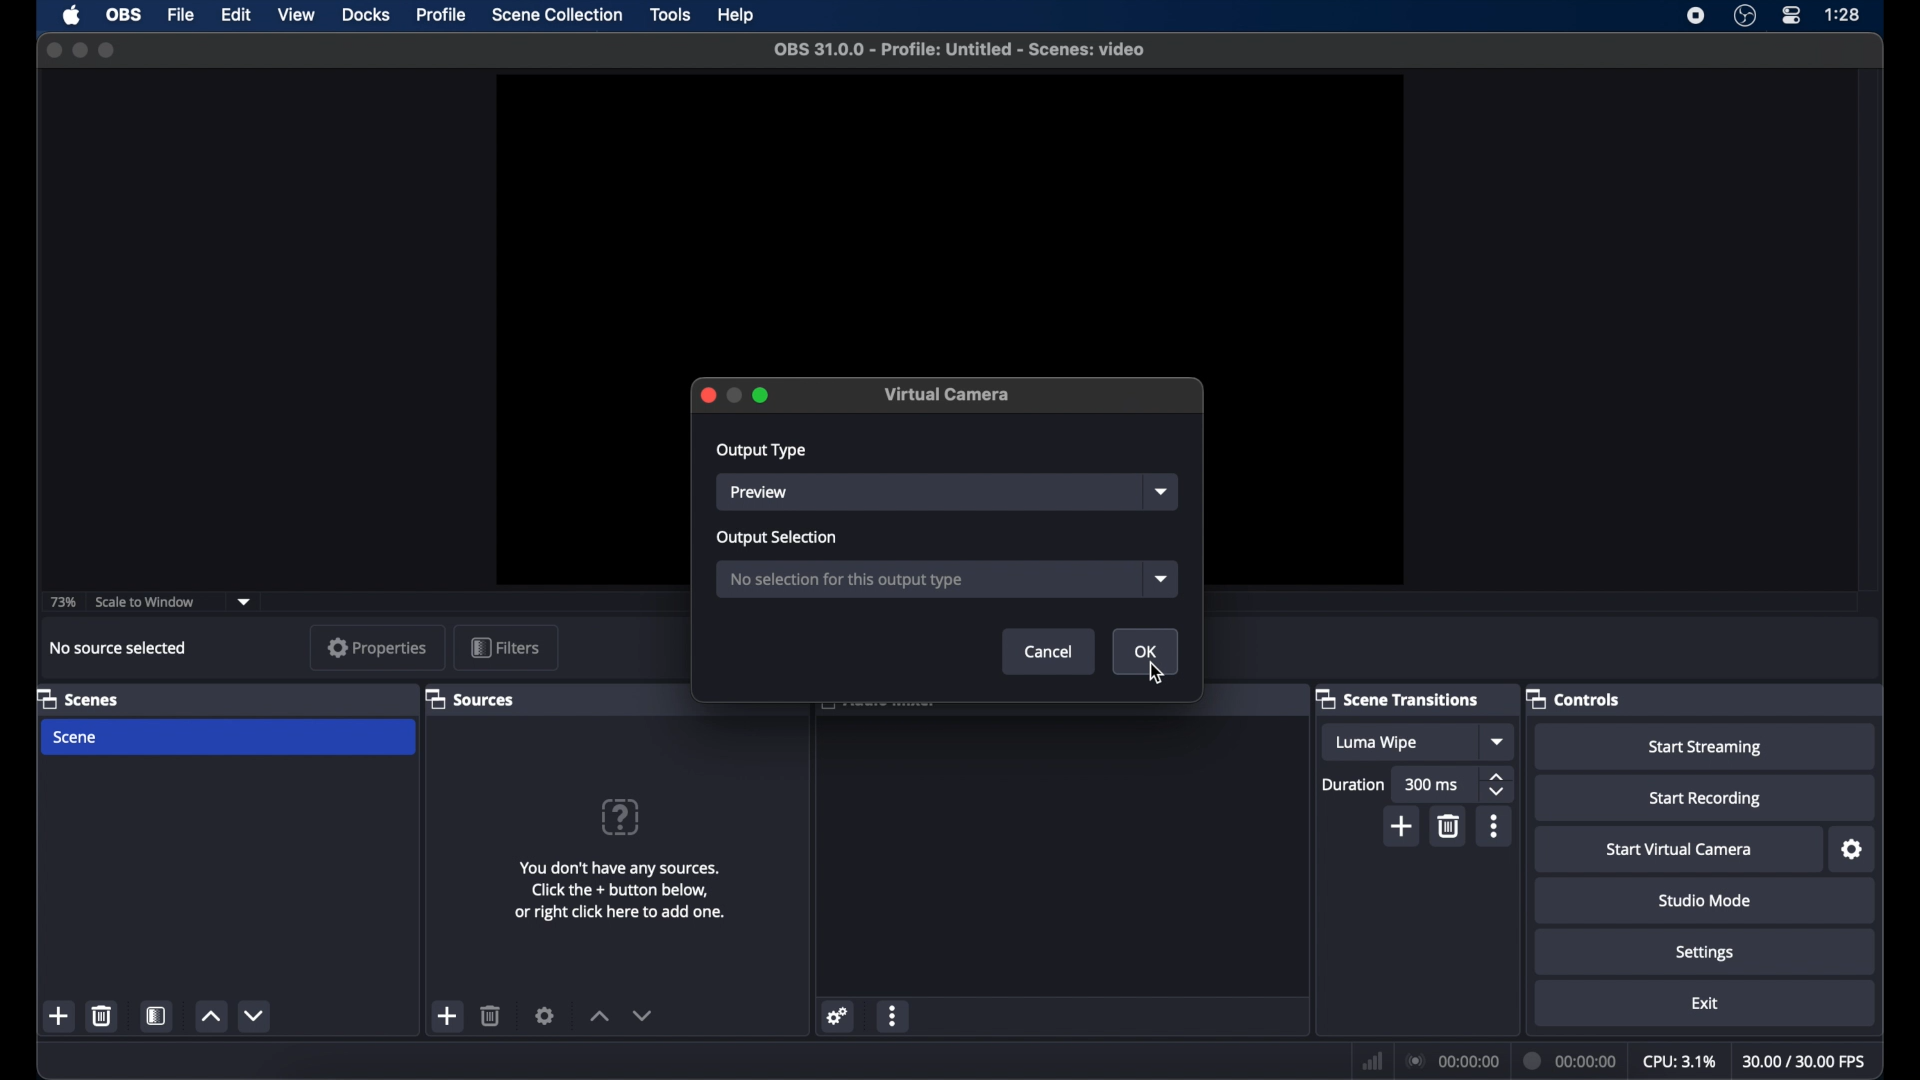  I want to click on ok, so click(1145, 651).